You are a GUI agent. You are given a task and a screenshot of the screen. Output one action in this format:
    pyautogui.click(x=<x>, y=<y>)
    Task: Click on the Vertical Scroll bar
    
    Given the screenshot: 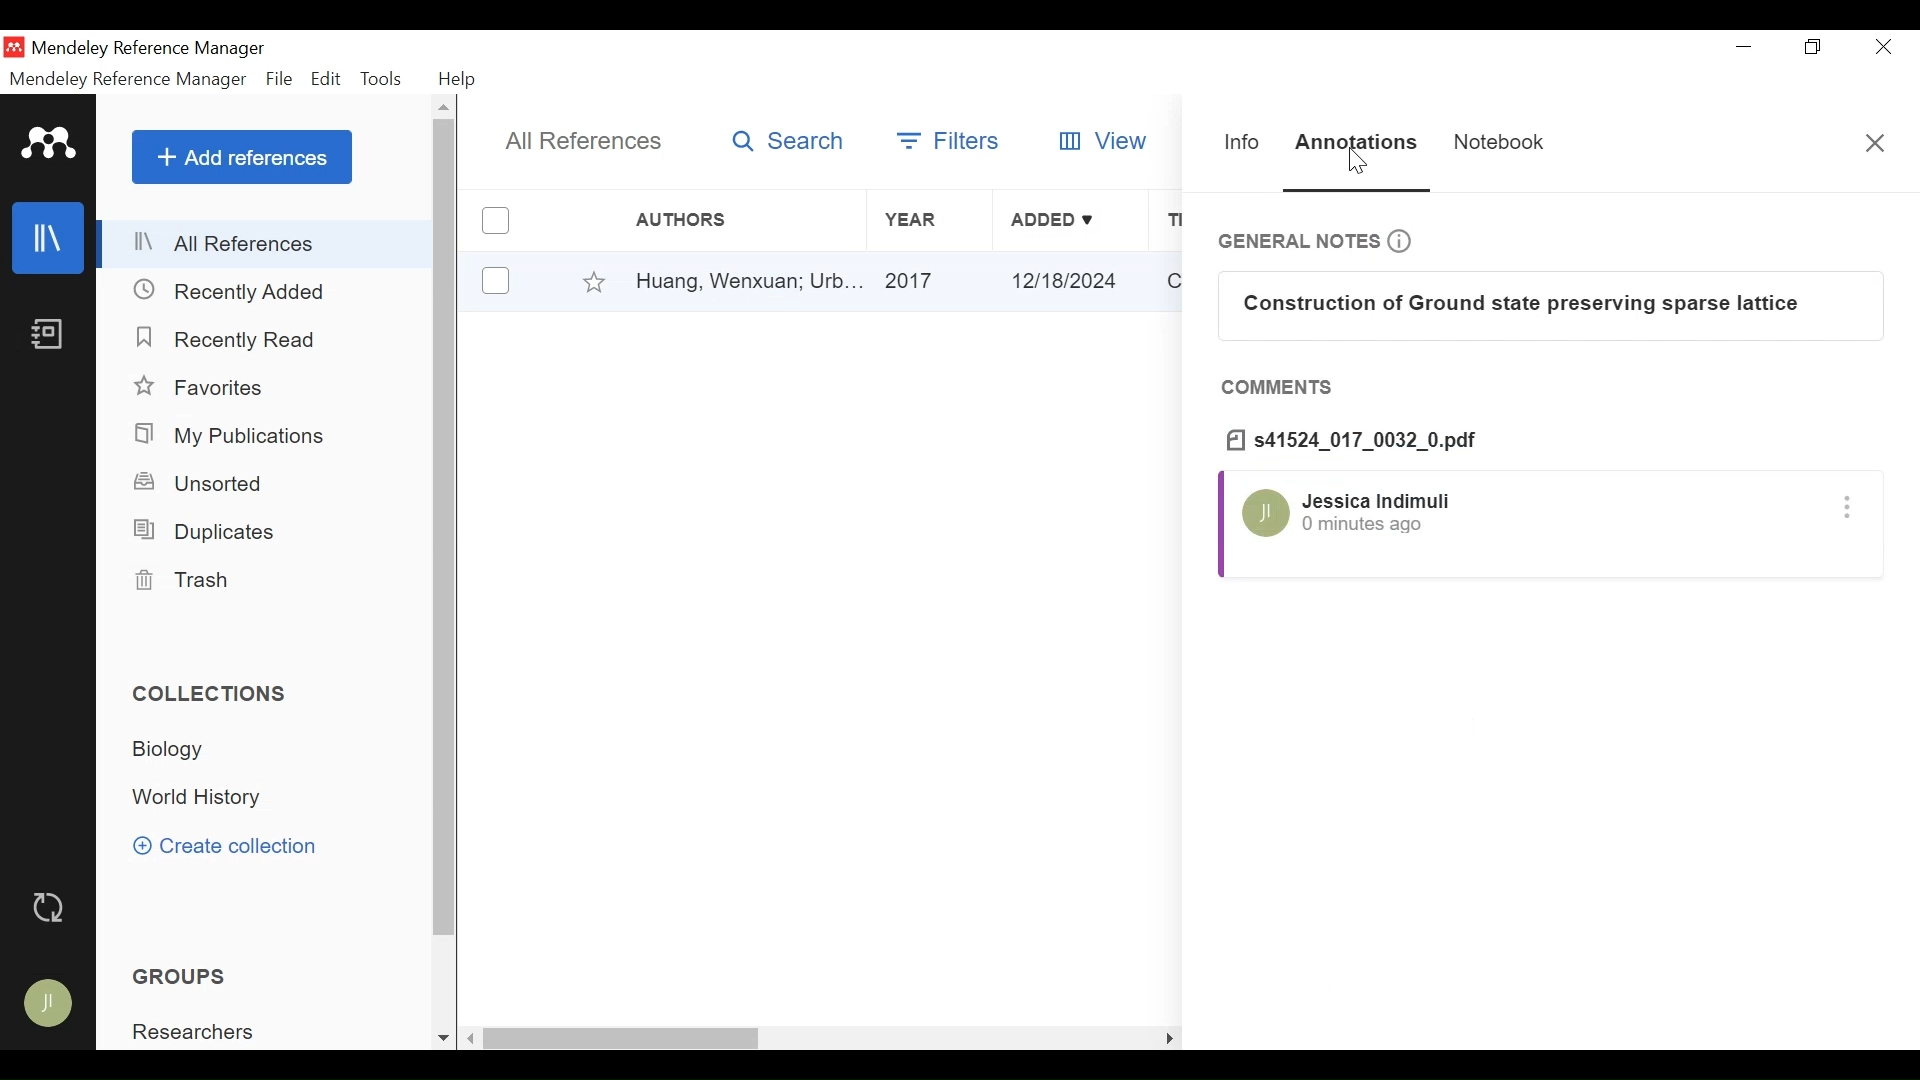 What is the action you would take?
    pyautogui.click(x=447, y=531)
    